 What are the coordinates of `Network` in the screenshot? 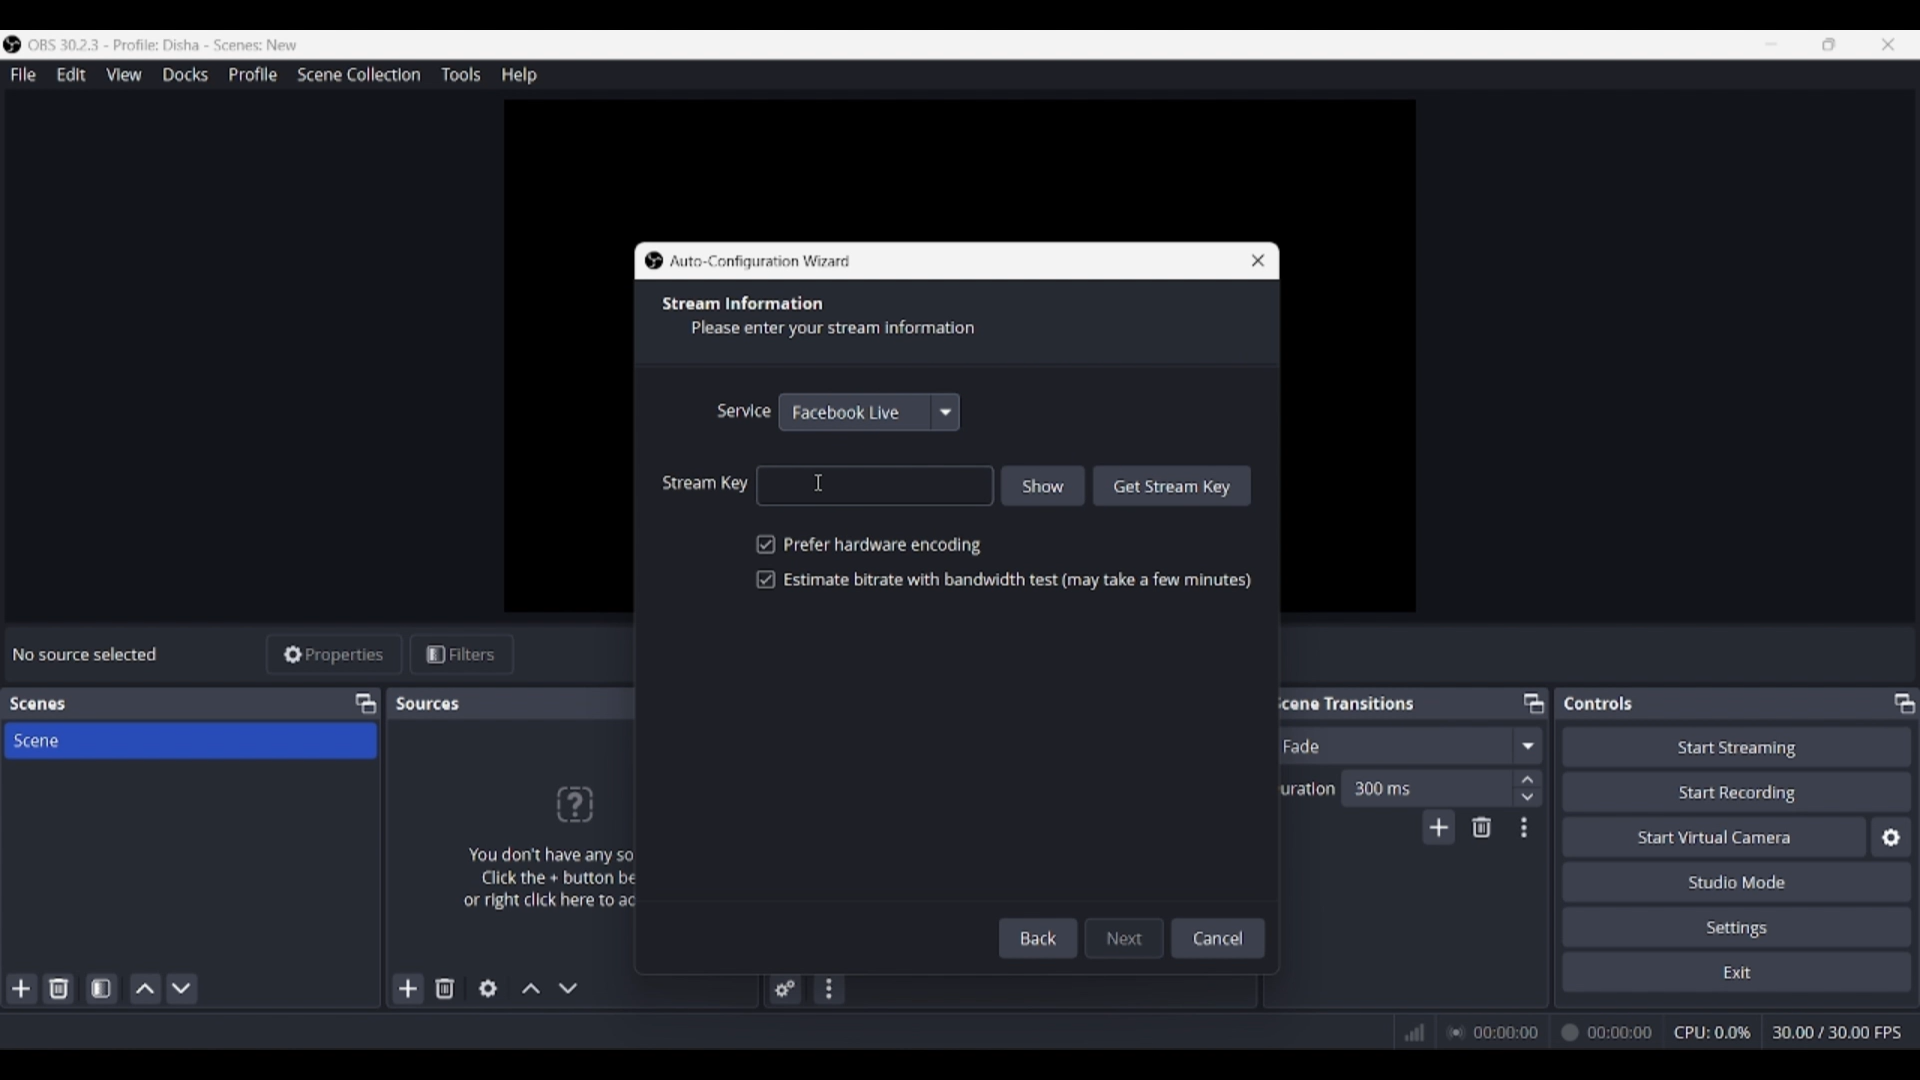 It's located at (1407, 1030).